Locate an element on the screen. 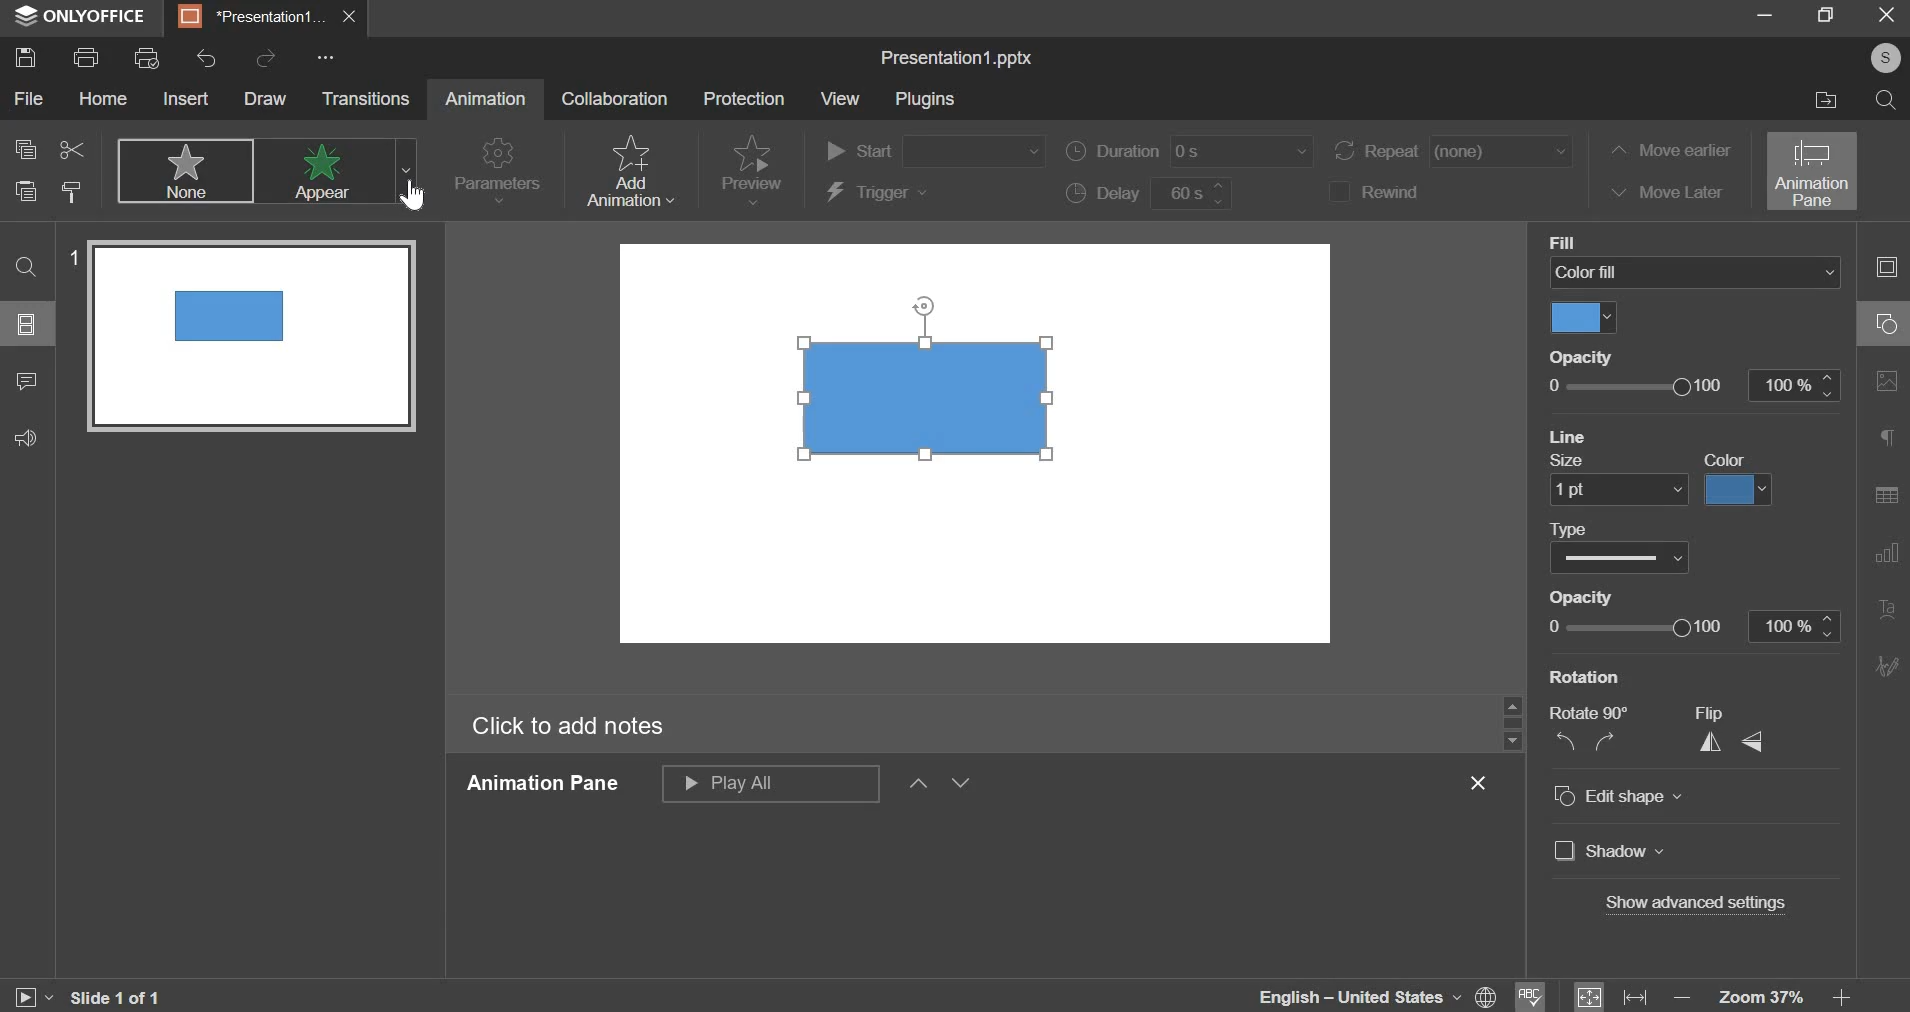 This screenshot has width=1910, height=1012. up is located at coordinates (918, 787).